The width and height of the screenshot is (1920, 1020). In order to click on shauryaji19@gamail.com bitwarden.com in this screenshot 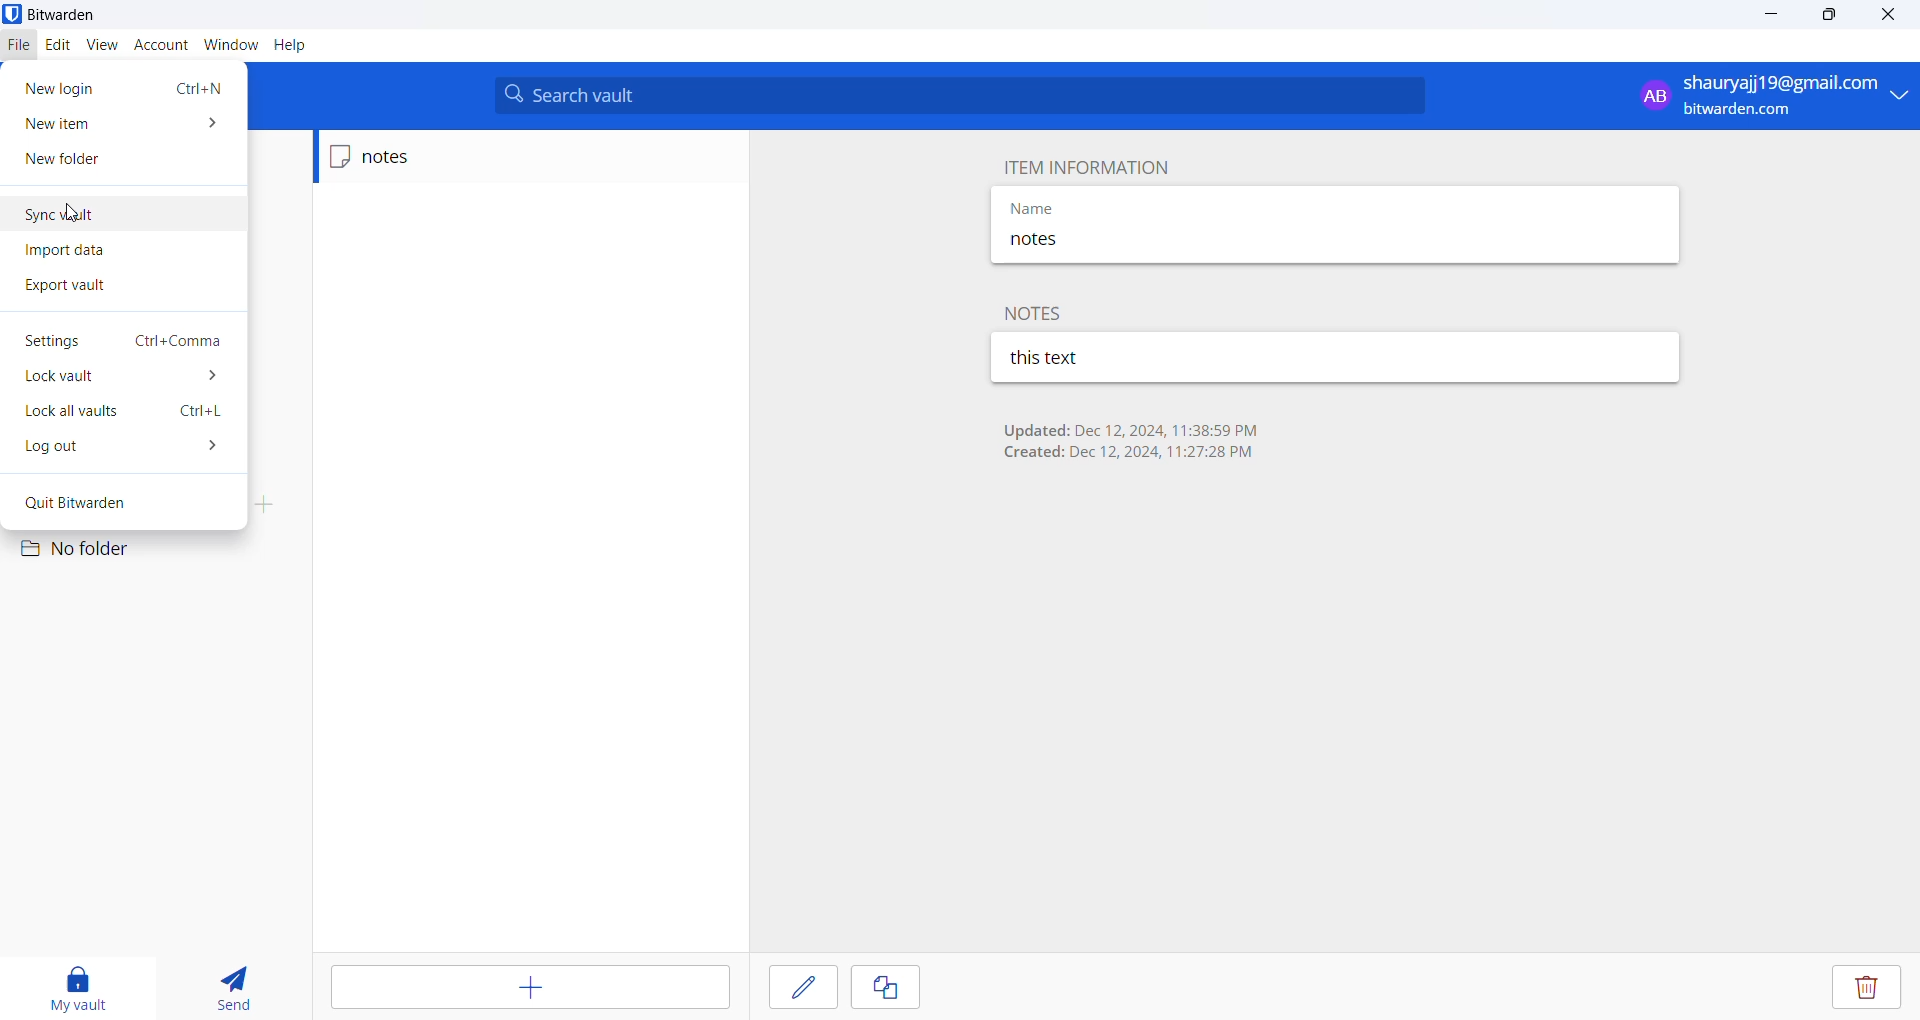, I will do `click(1775, 98)`.